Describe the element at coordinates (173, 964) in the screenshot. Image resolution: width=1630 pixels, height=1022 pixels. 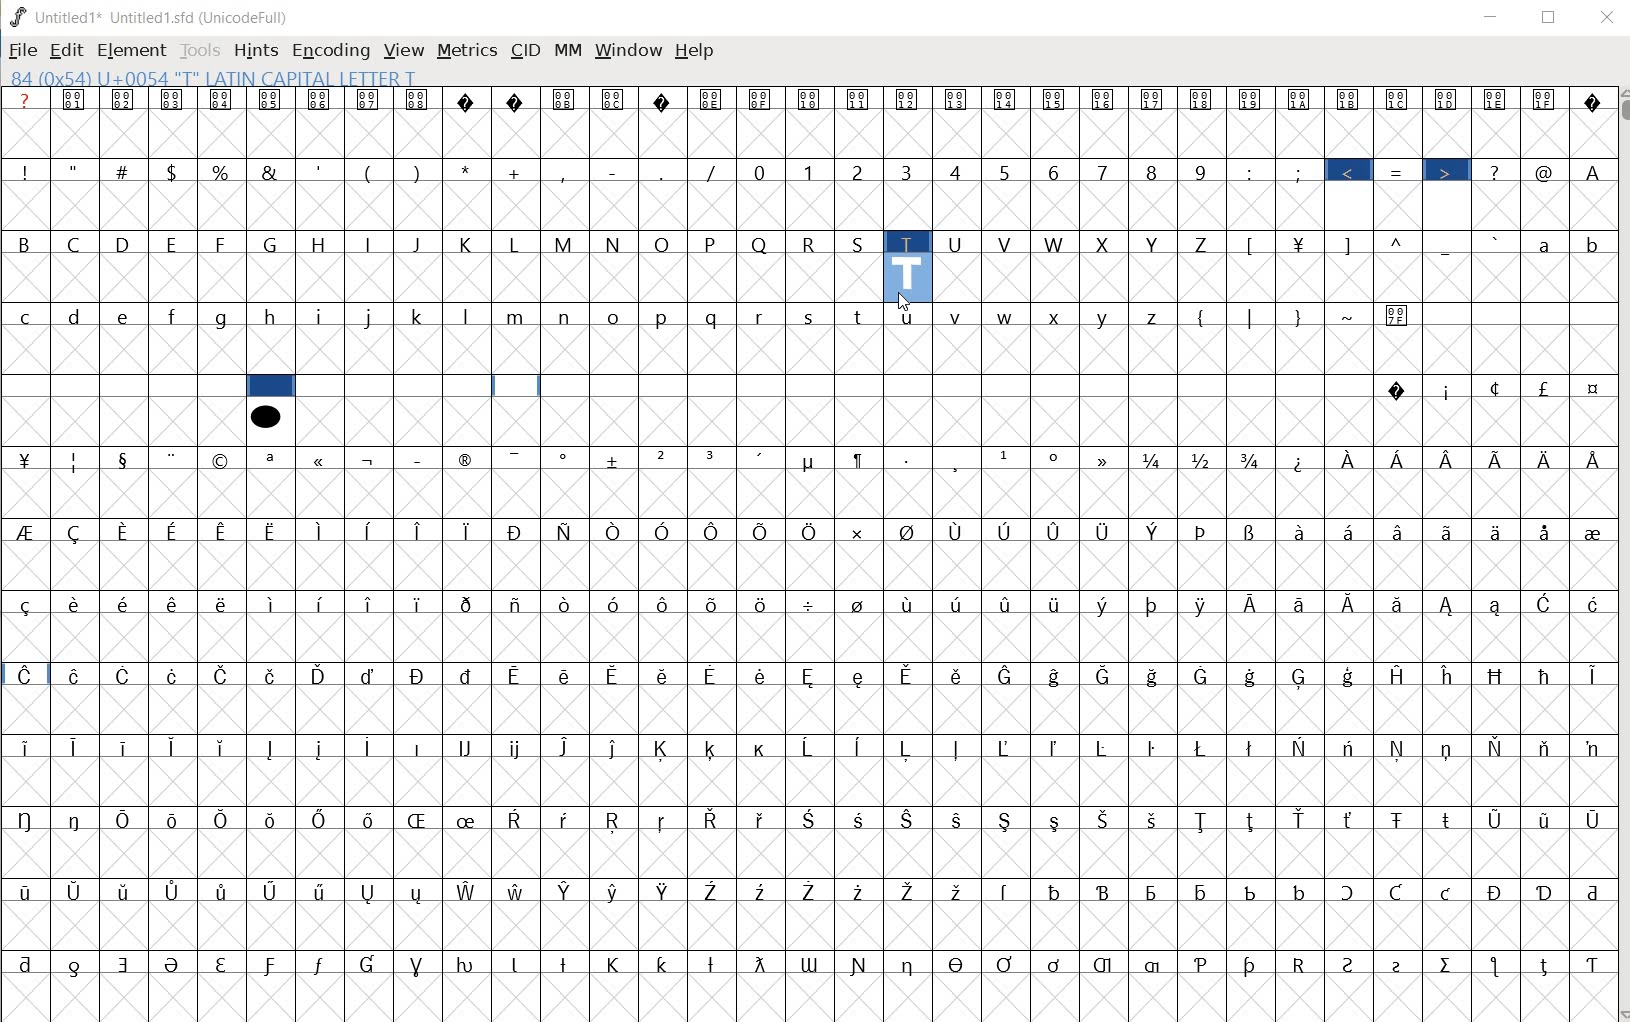
I see `Symbol` at that location.